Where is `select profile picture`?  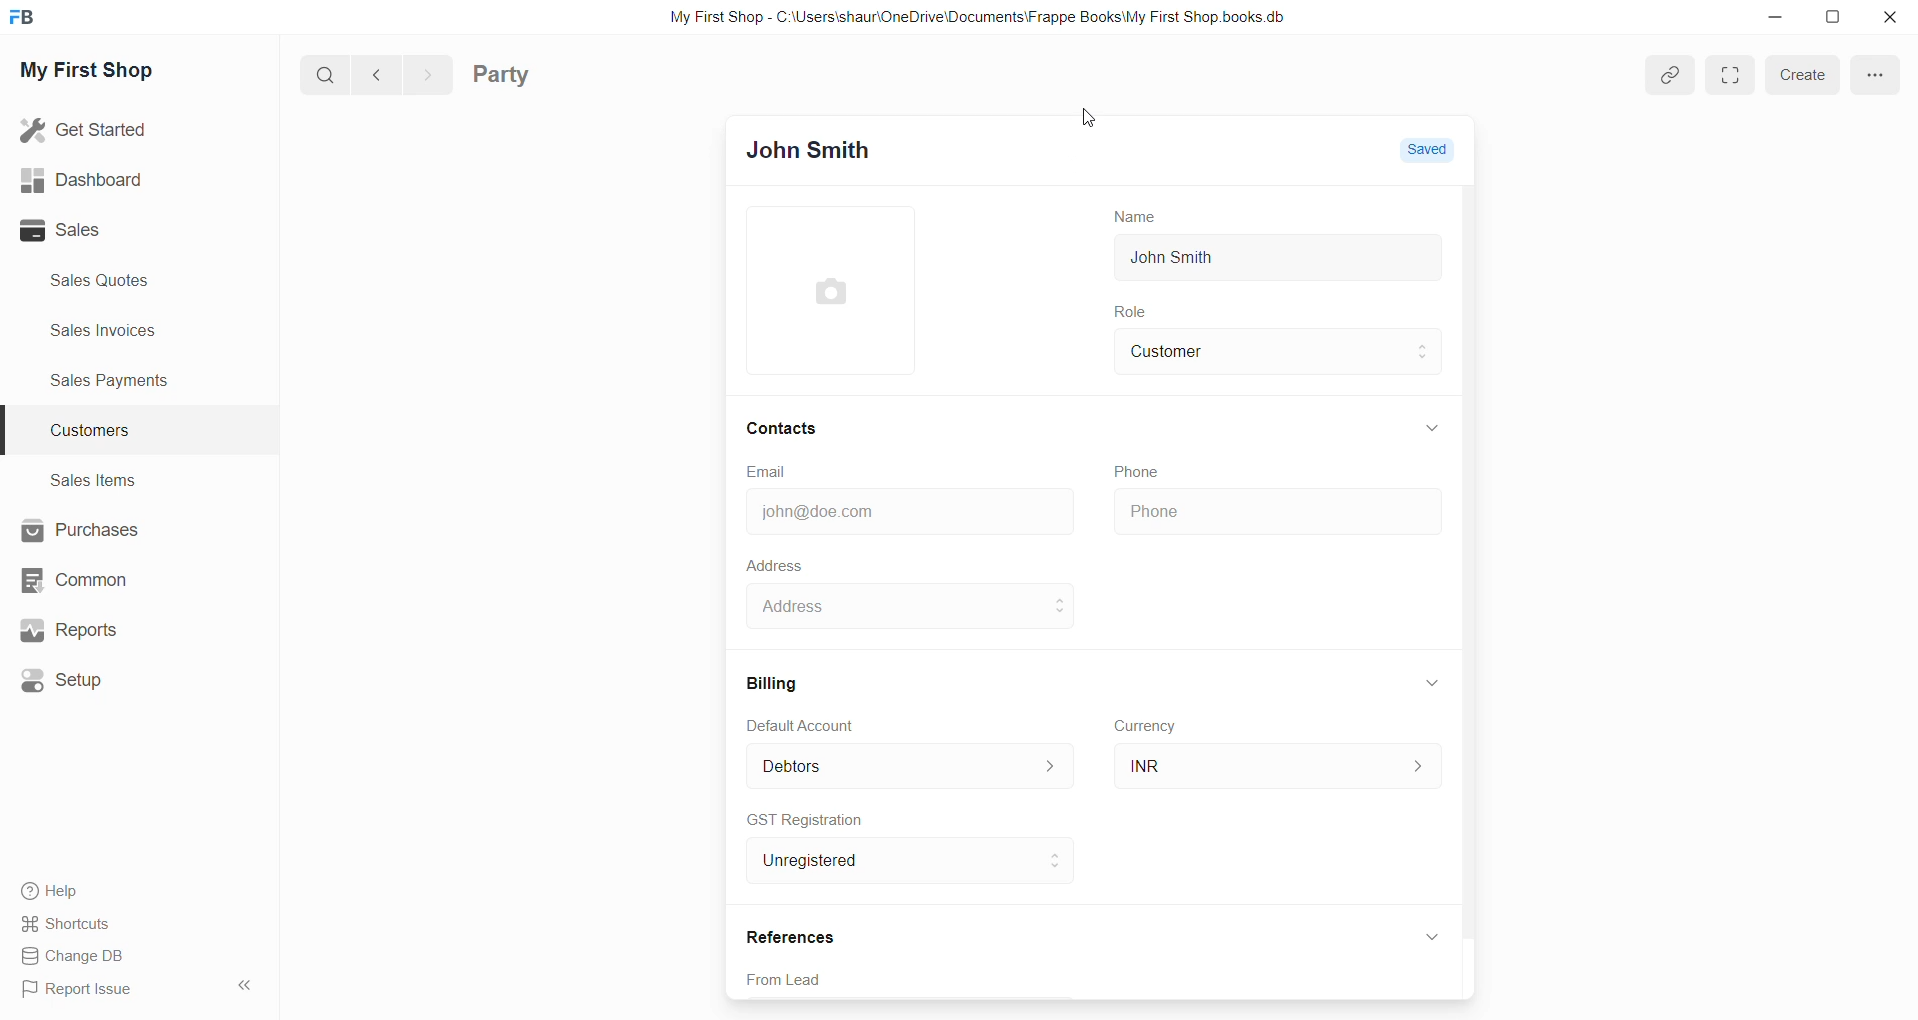 select profile picture is located at coordinates (840, 290).